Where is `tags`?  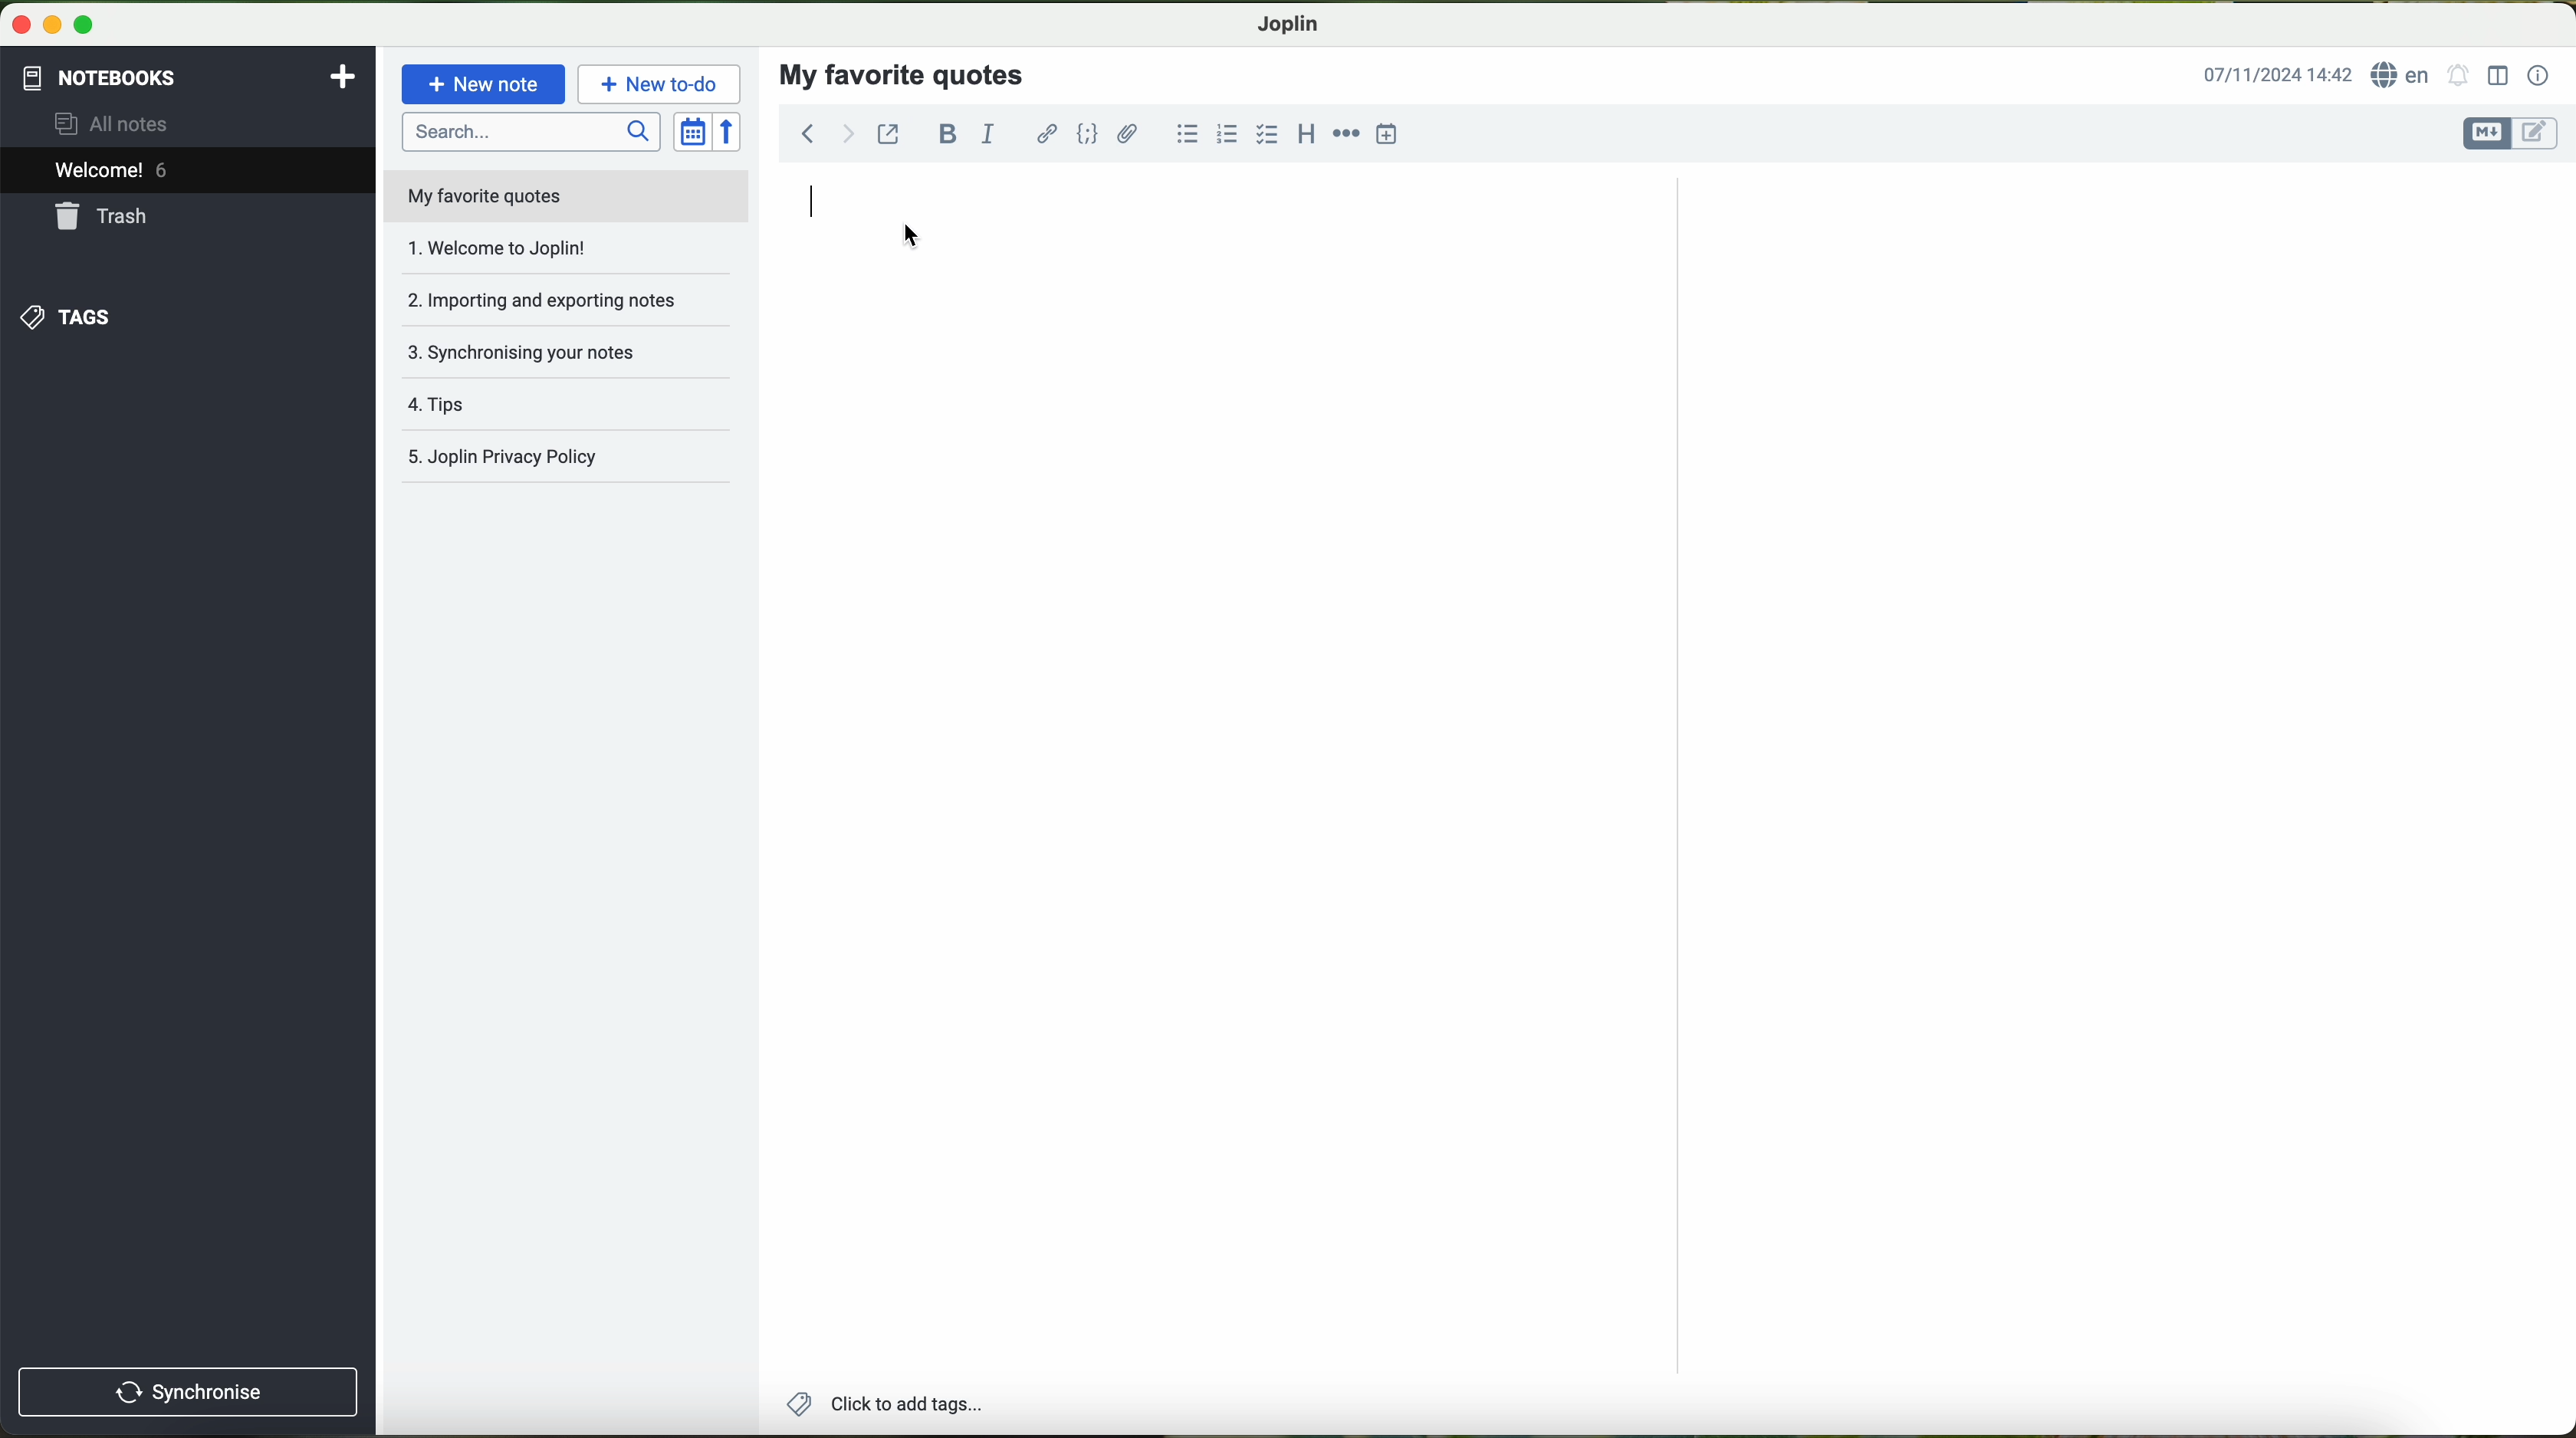 tags is located at coordinates (562, 404).